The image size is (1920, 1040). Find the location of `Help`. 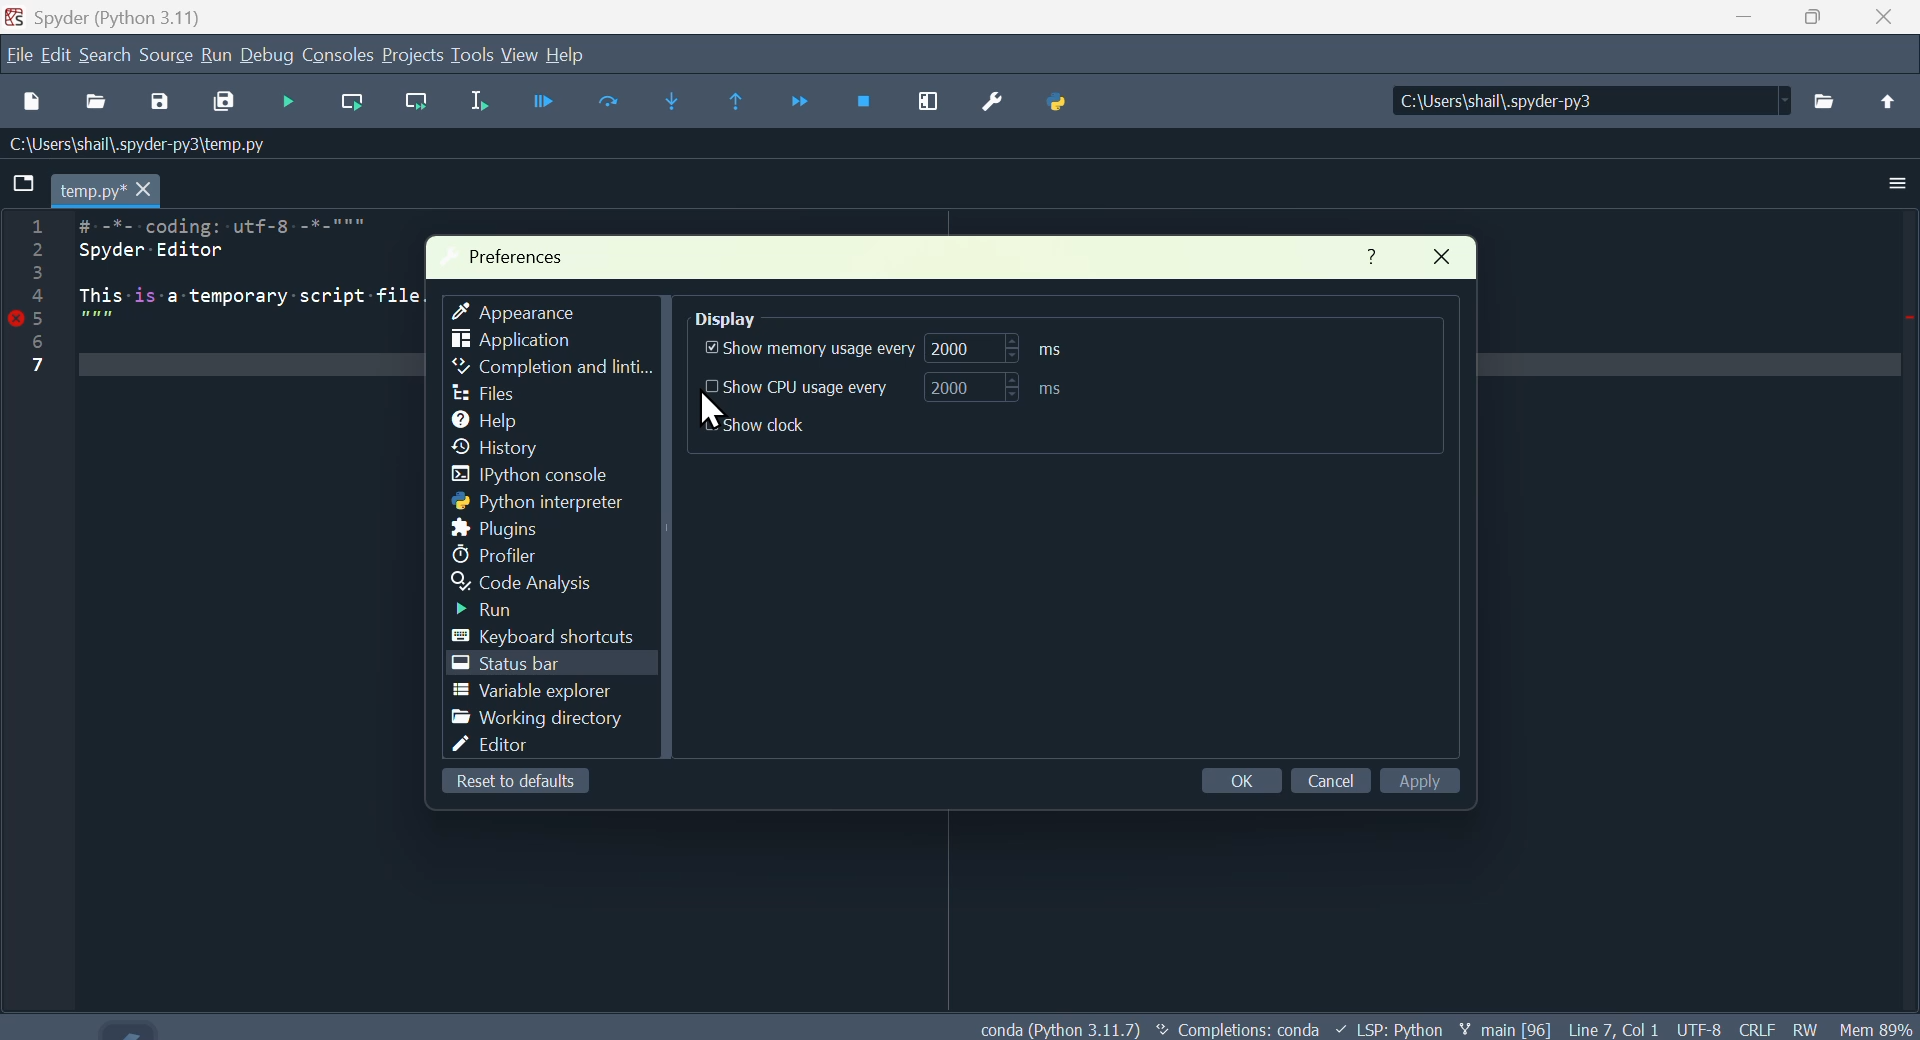

Help is located at coordinates (581, 52).